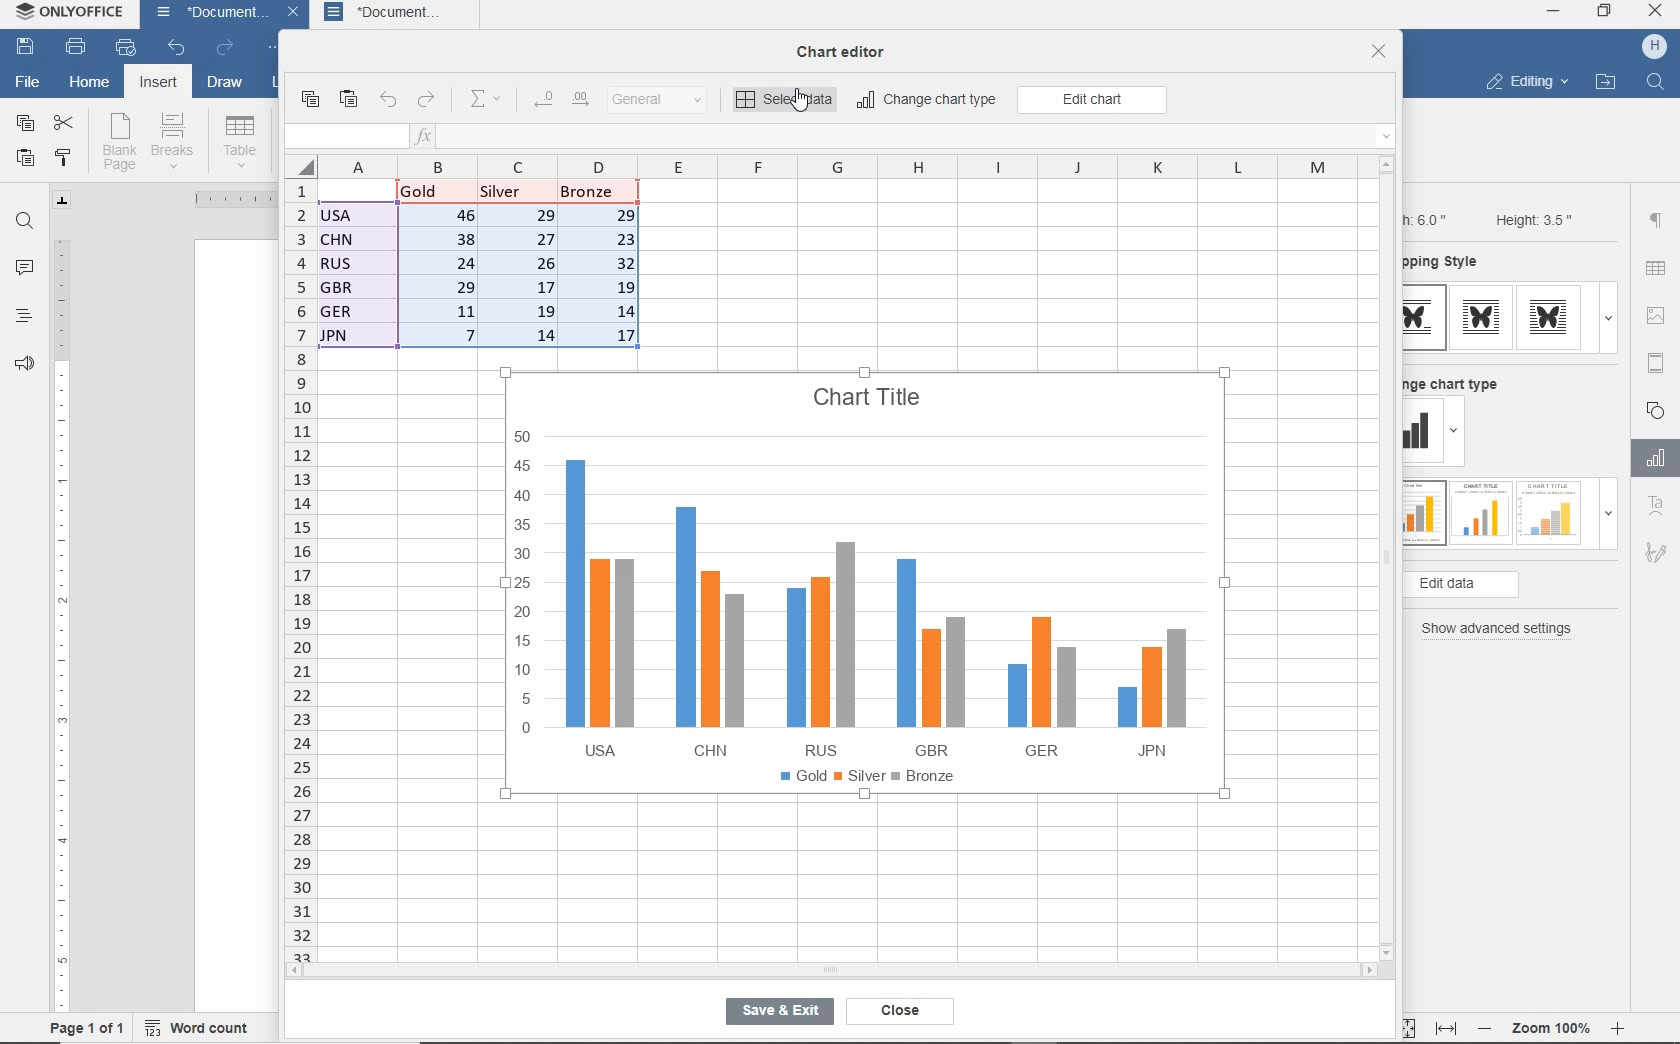 The height and width of the screenshot is (1044, 1680). Describe the element at coordinates (1656, 220) in the screenshot. I see `paragraph settings` at that location.